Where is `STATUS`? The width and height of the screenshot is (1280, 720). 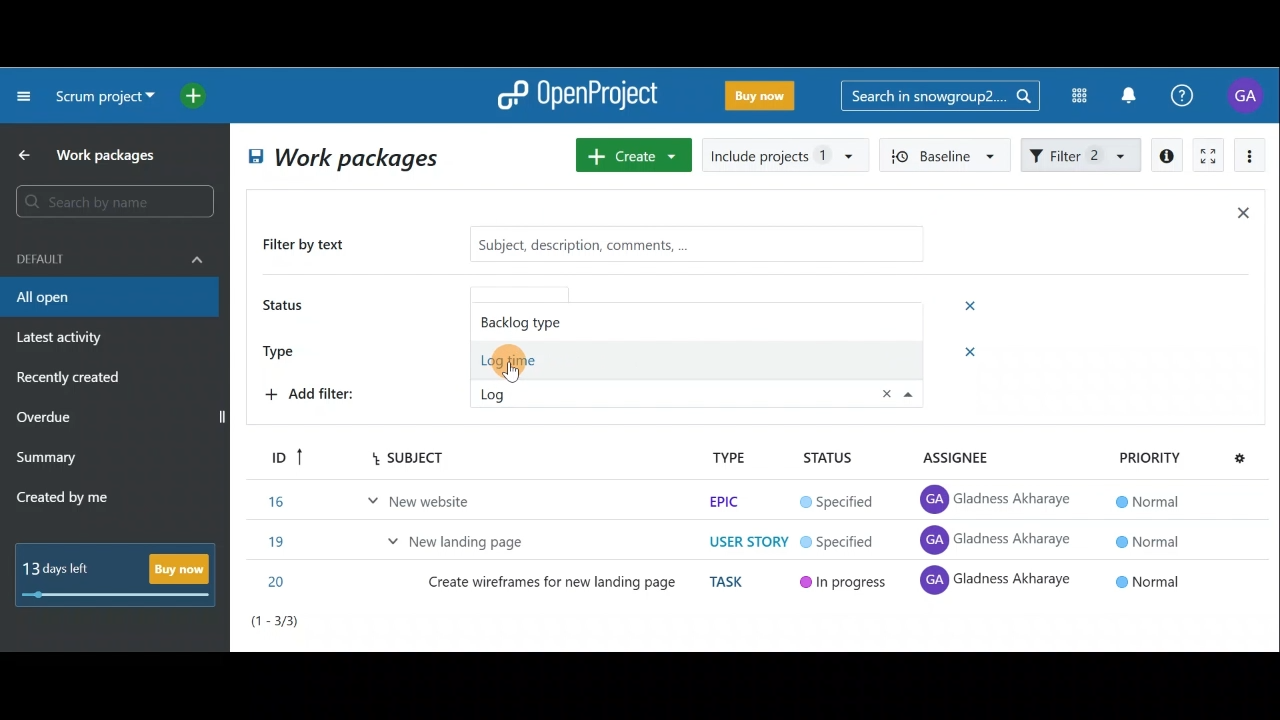 STATUS is located at coordinates (828, 459).